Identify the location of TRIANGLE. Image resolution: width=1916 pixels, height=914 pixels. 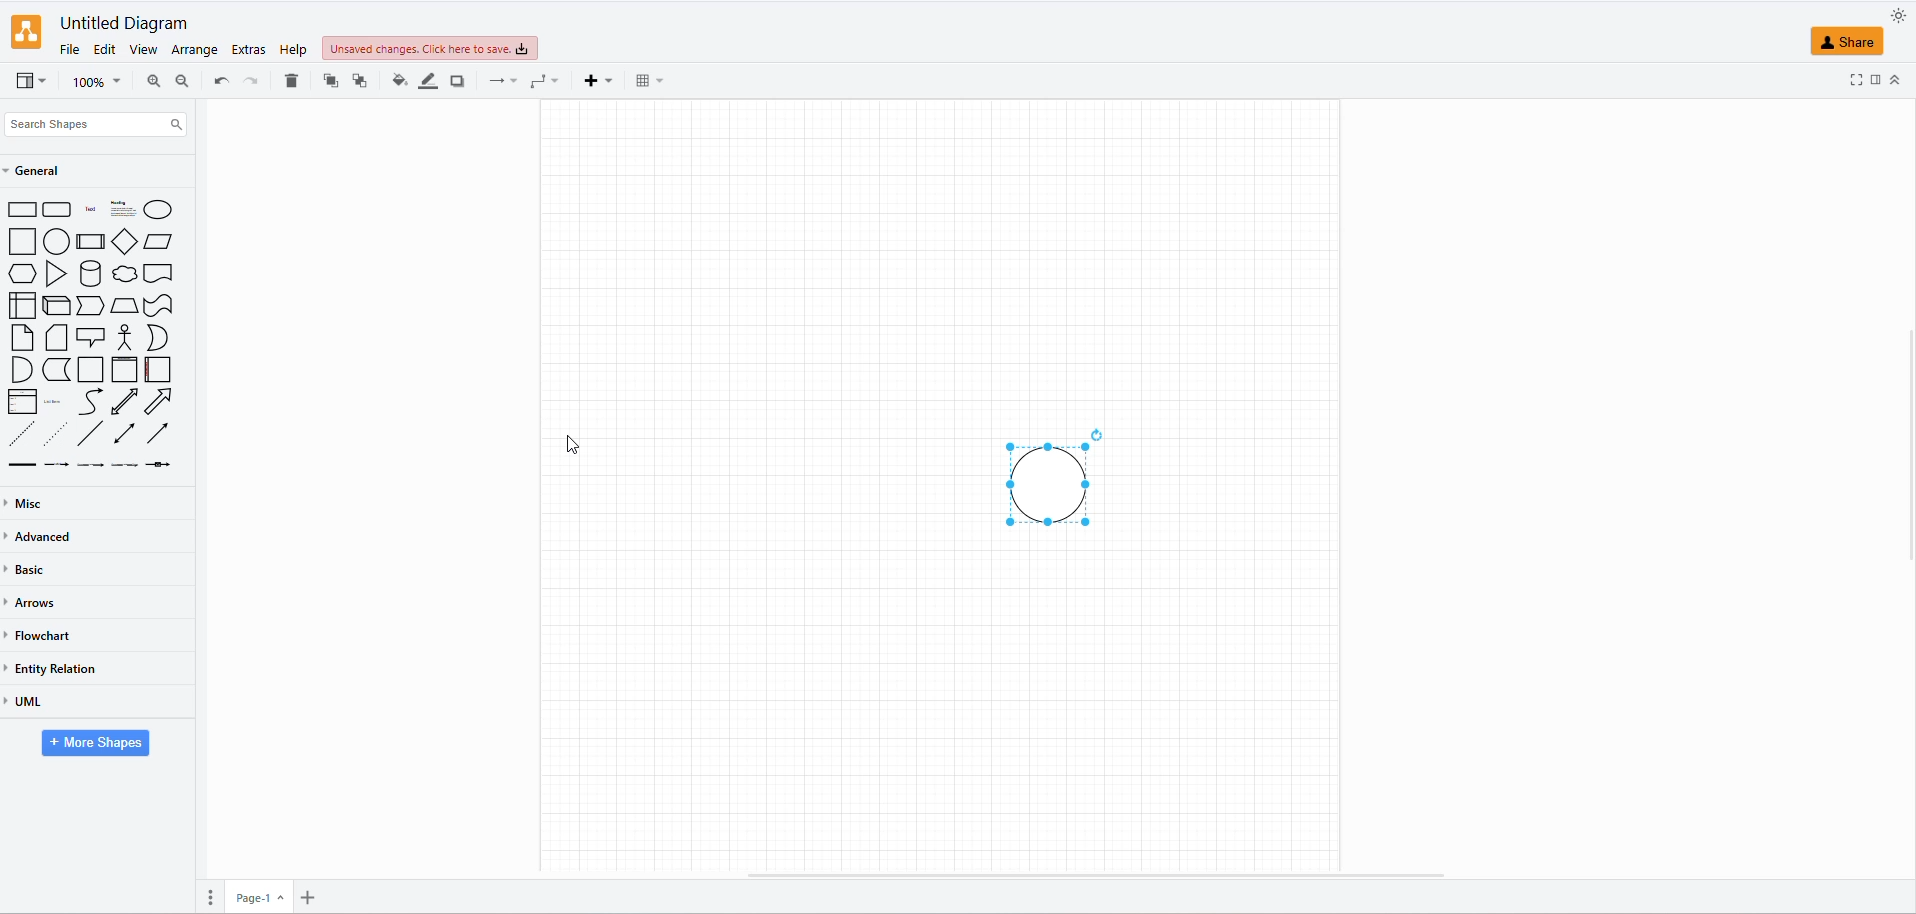
(54, 273).